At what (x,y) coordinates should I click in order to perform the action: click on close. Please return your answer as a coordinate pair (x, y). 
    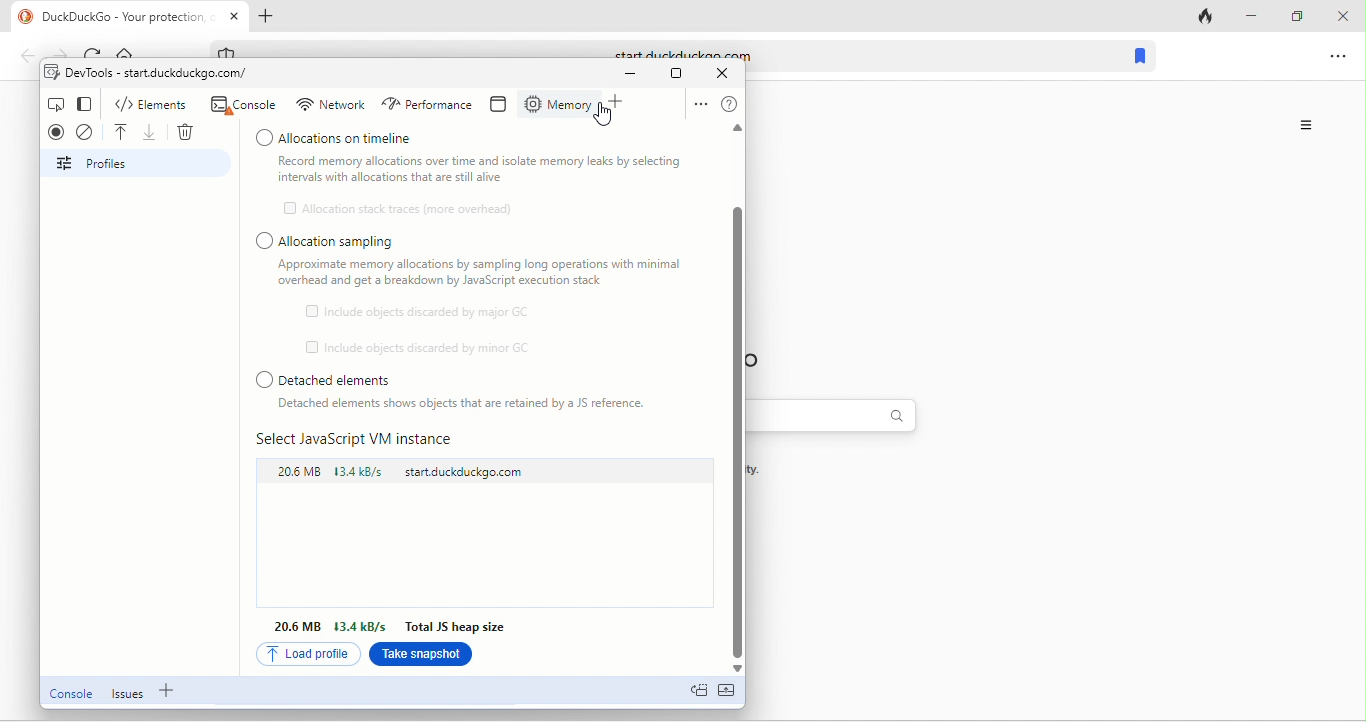
    Looking at the image, I should click on (722, 73).